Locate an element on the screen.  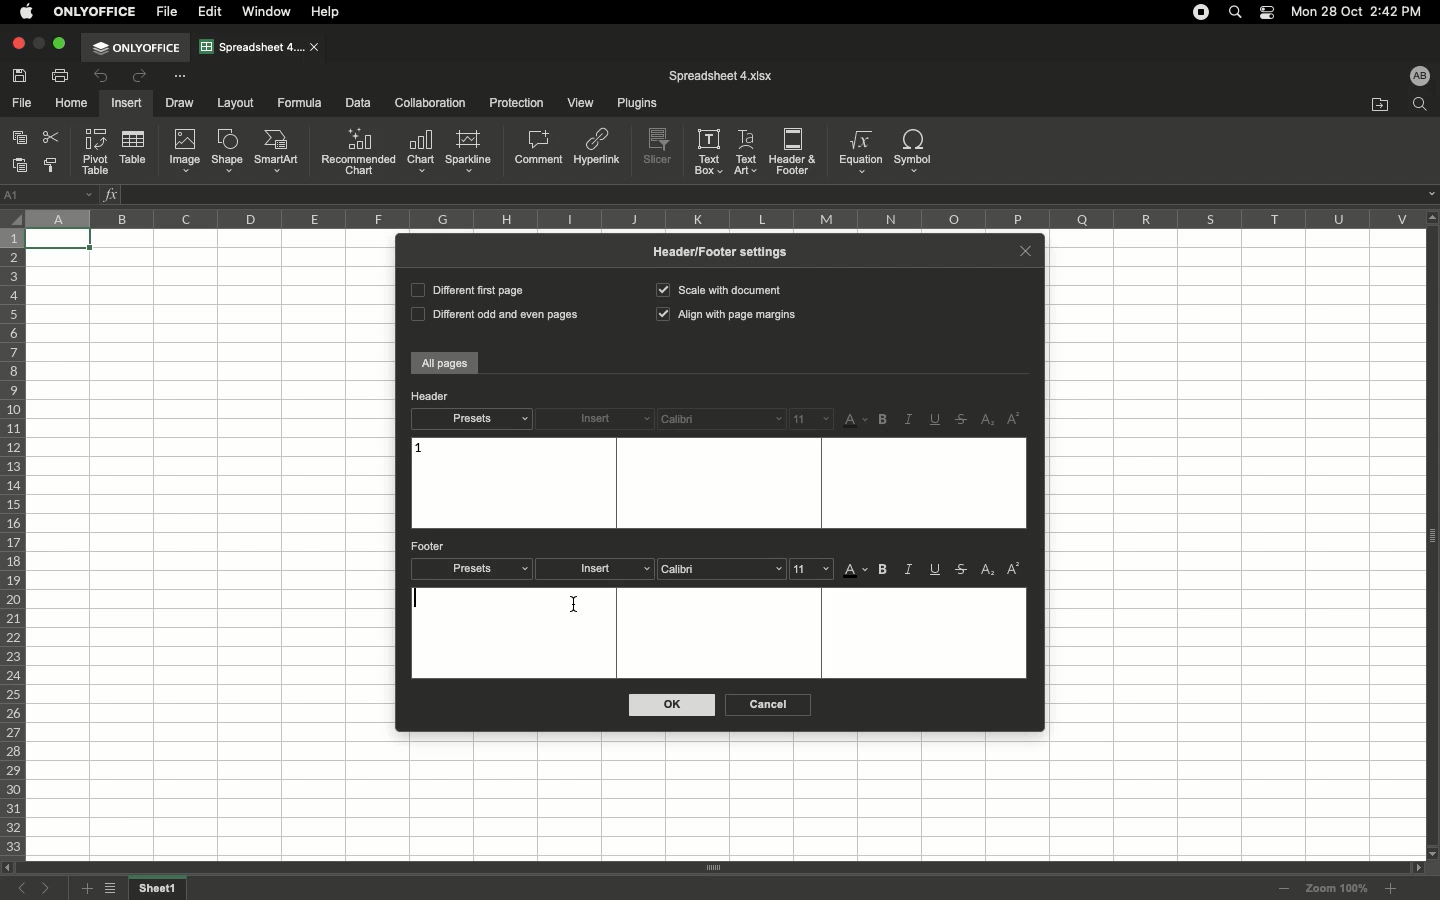
Window is located at coordinates (270, 12).